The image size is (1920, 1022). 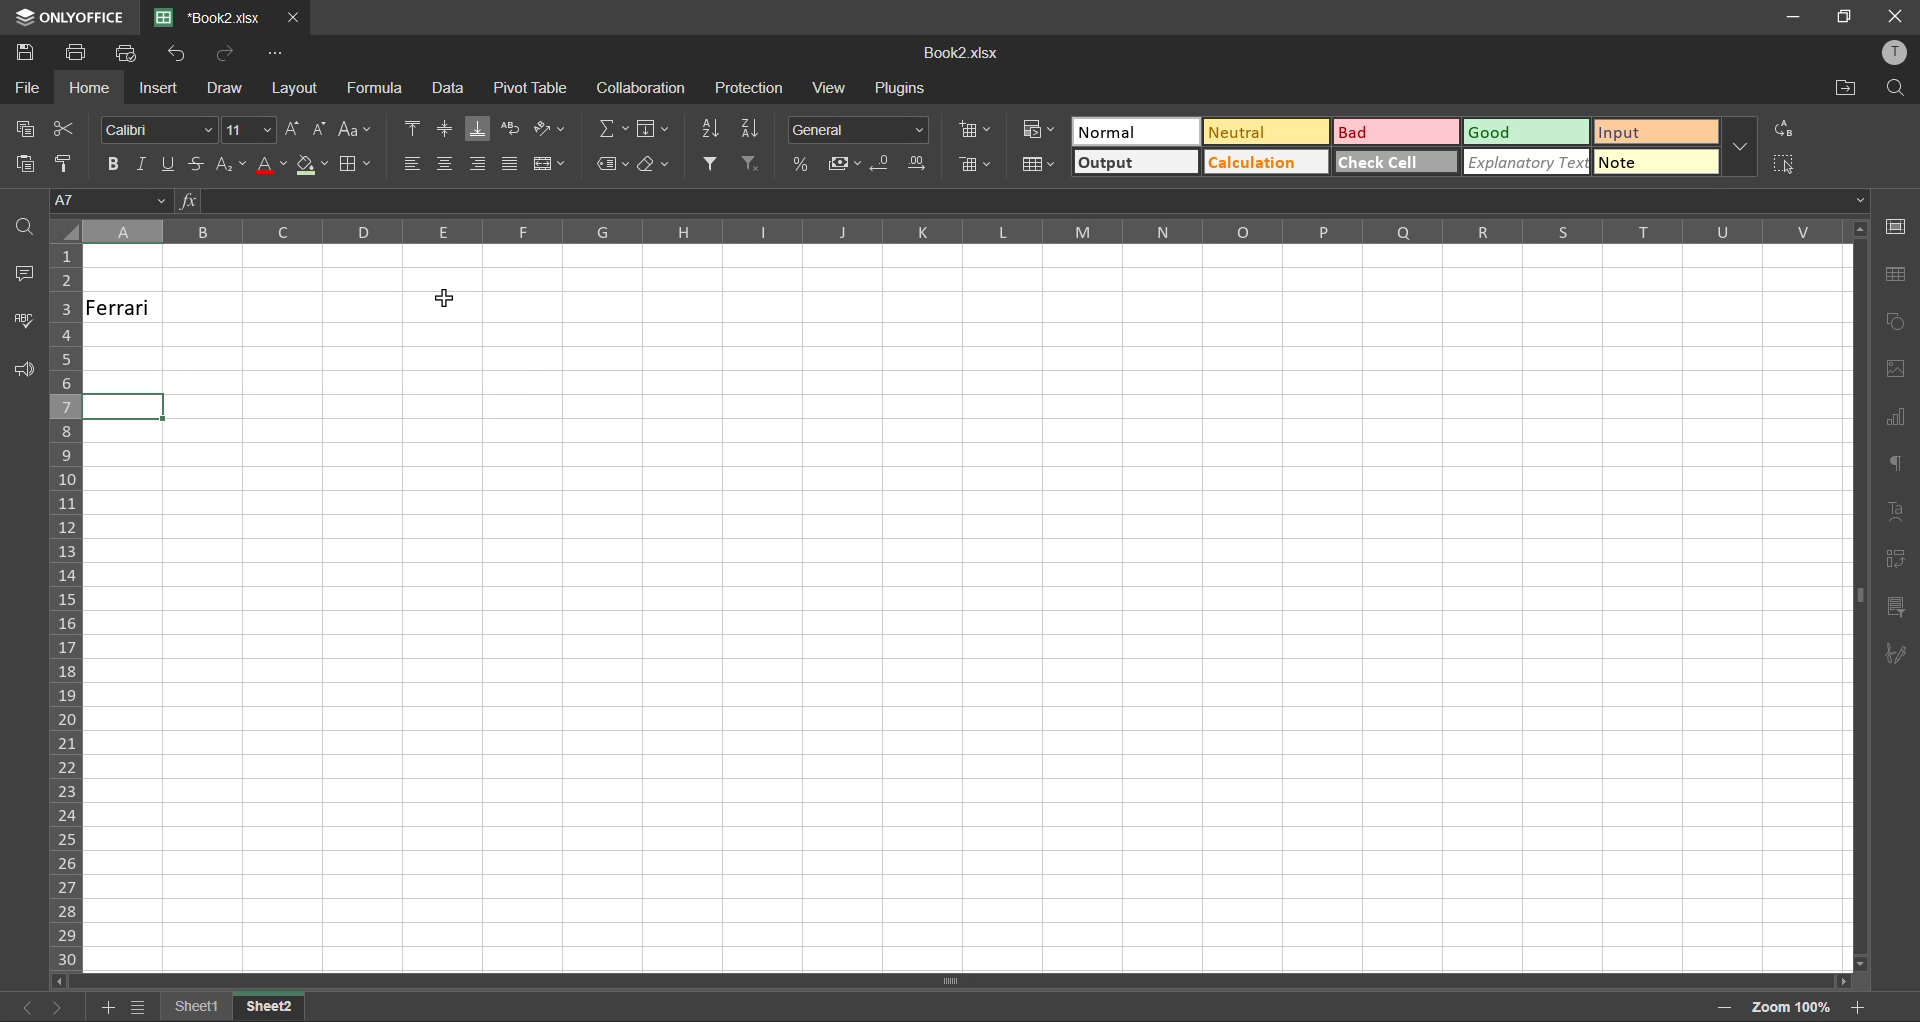 I want to click on sheet1, so click(x=202, y=1008).